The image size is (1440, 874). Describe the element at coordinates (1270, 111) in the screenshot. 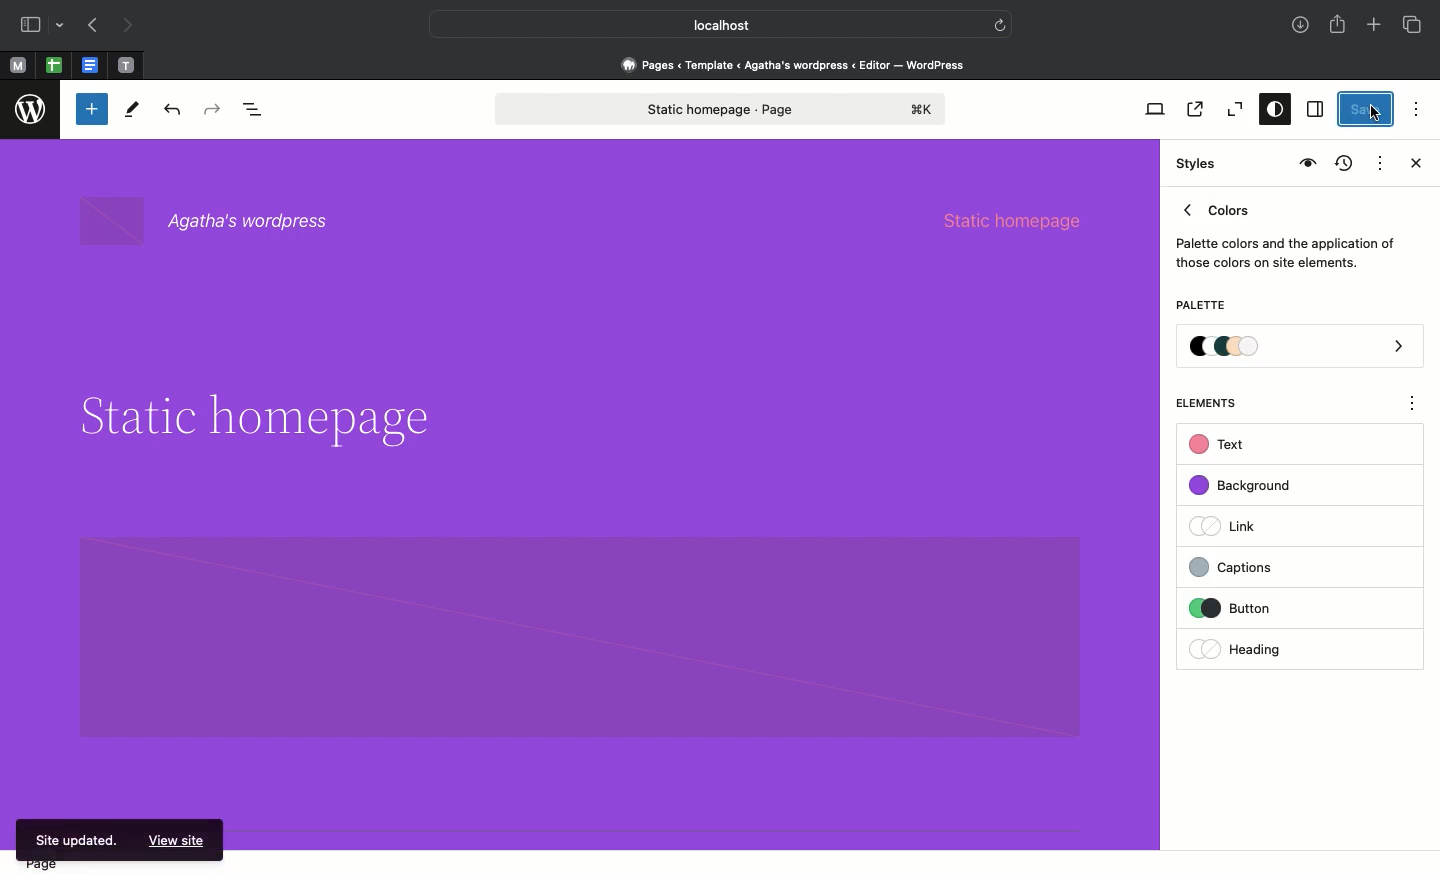

I see `Styles` at that location.